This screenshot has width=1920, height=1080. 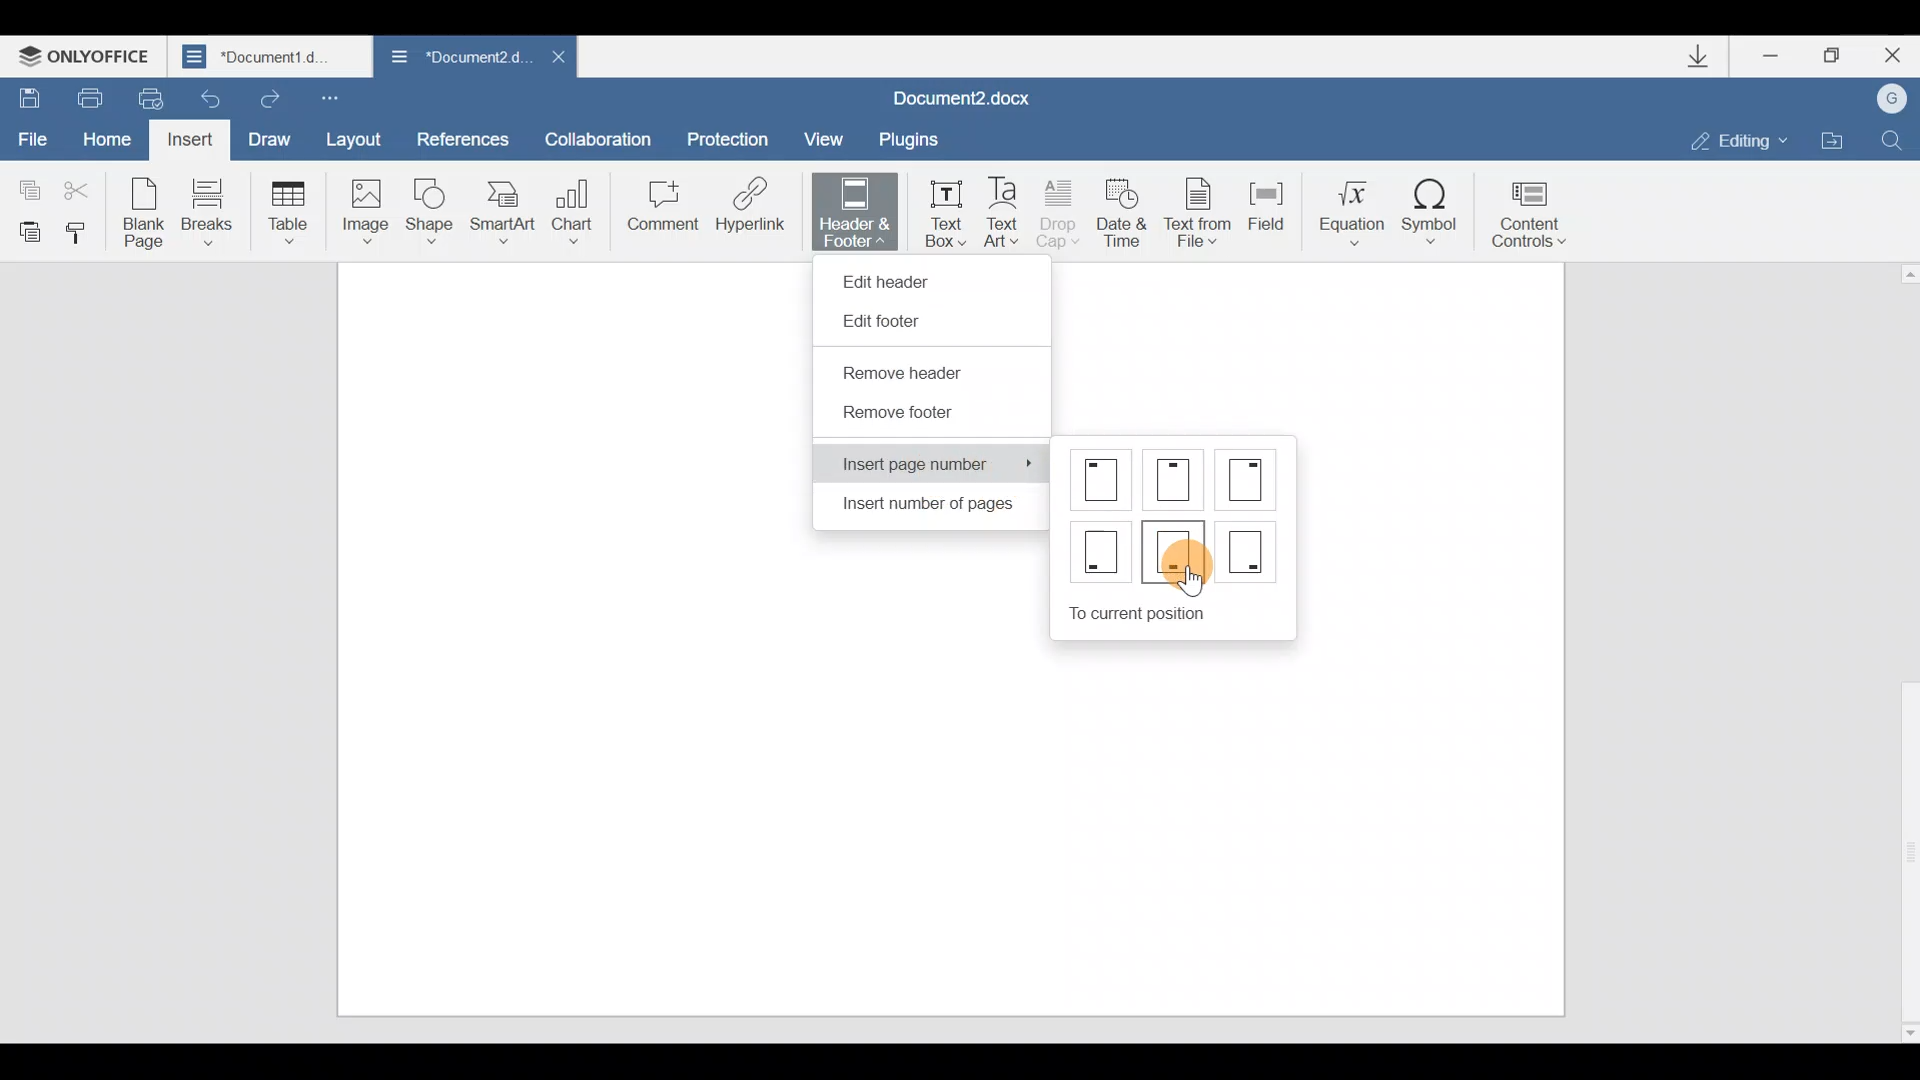 What do you see at coordinates (553, 56) in the screenshot?
I see `Close` at bounding box center [553, 56].